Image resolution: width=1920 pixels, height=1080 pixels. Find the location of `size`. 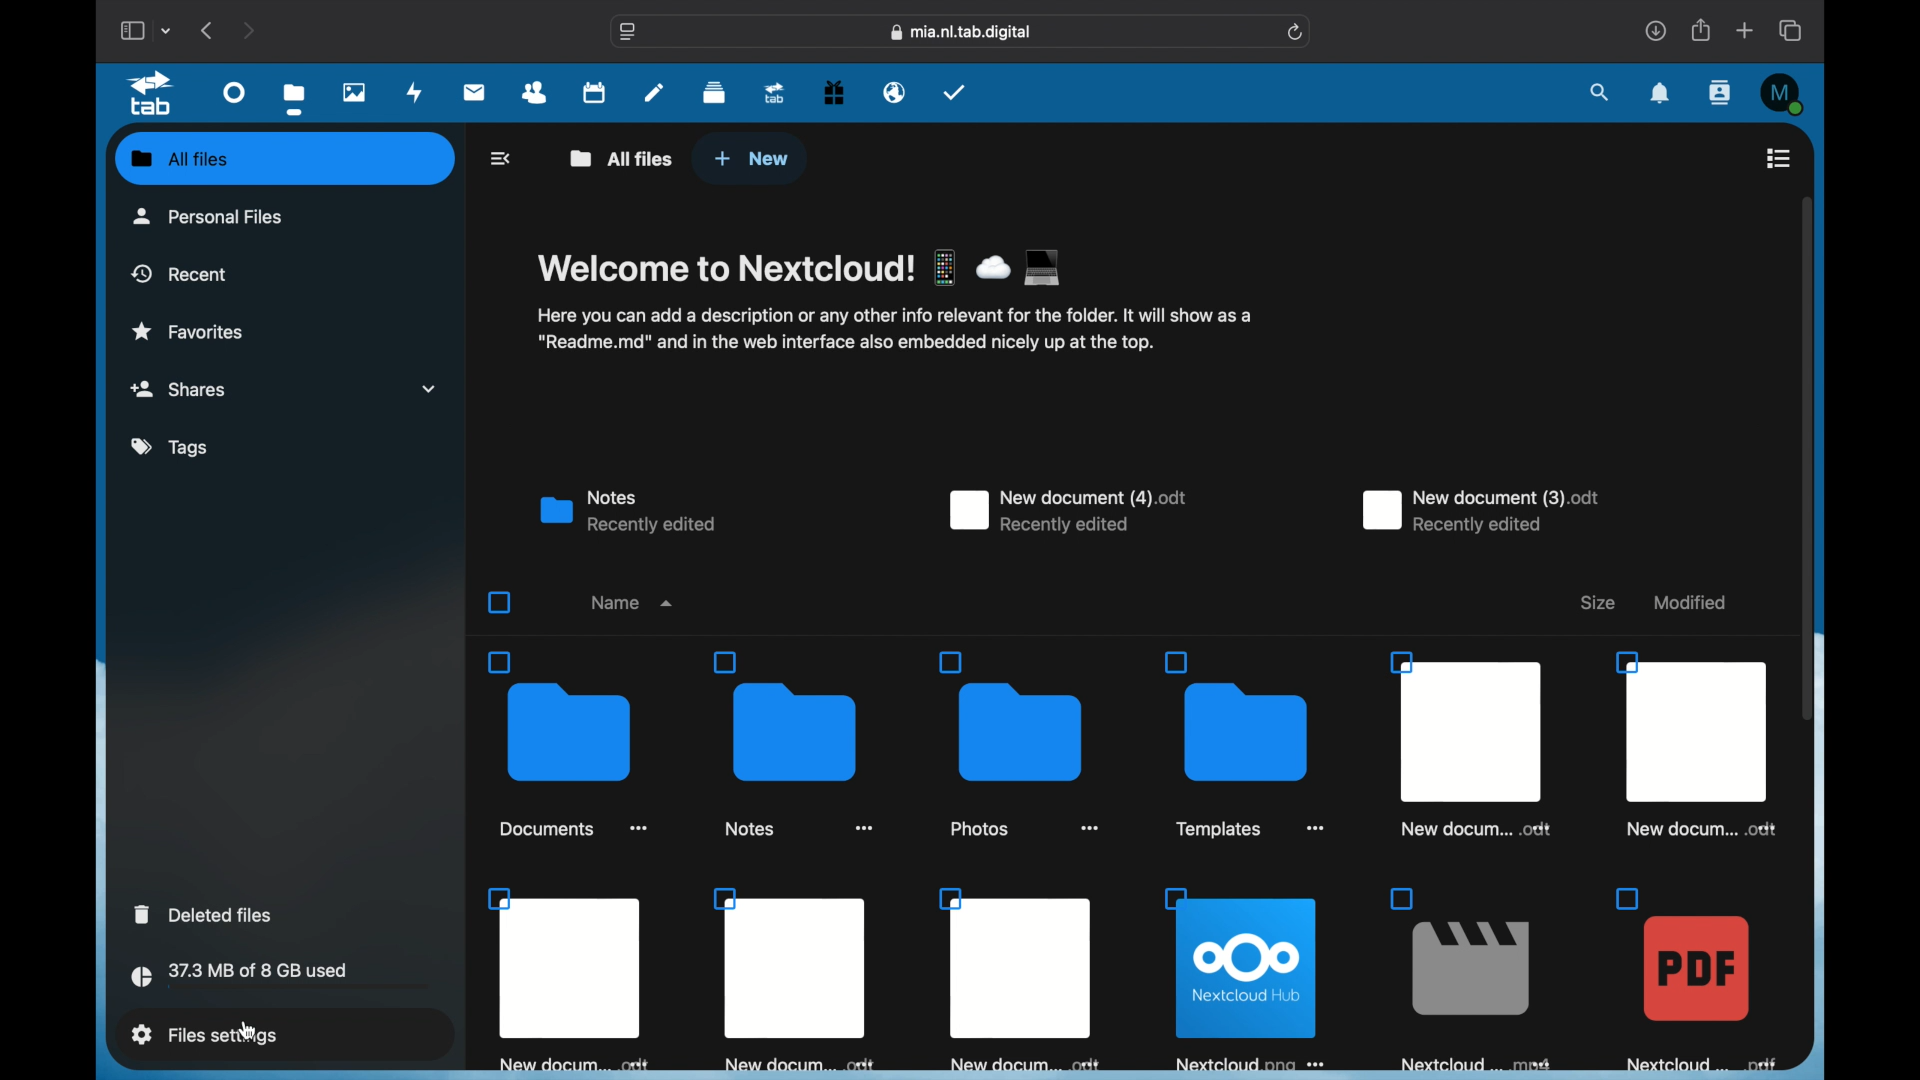

size is located at coordinates (1598, 603).